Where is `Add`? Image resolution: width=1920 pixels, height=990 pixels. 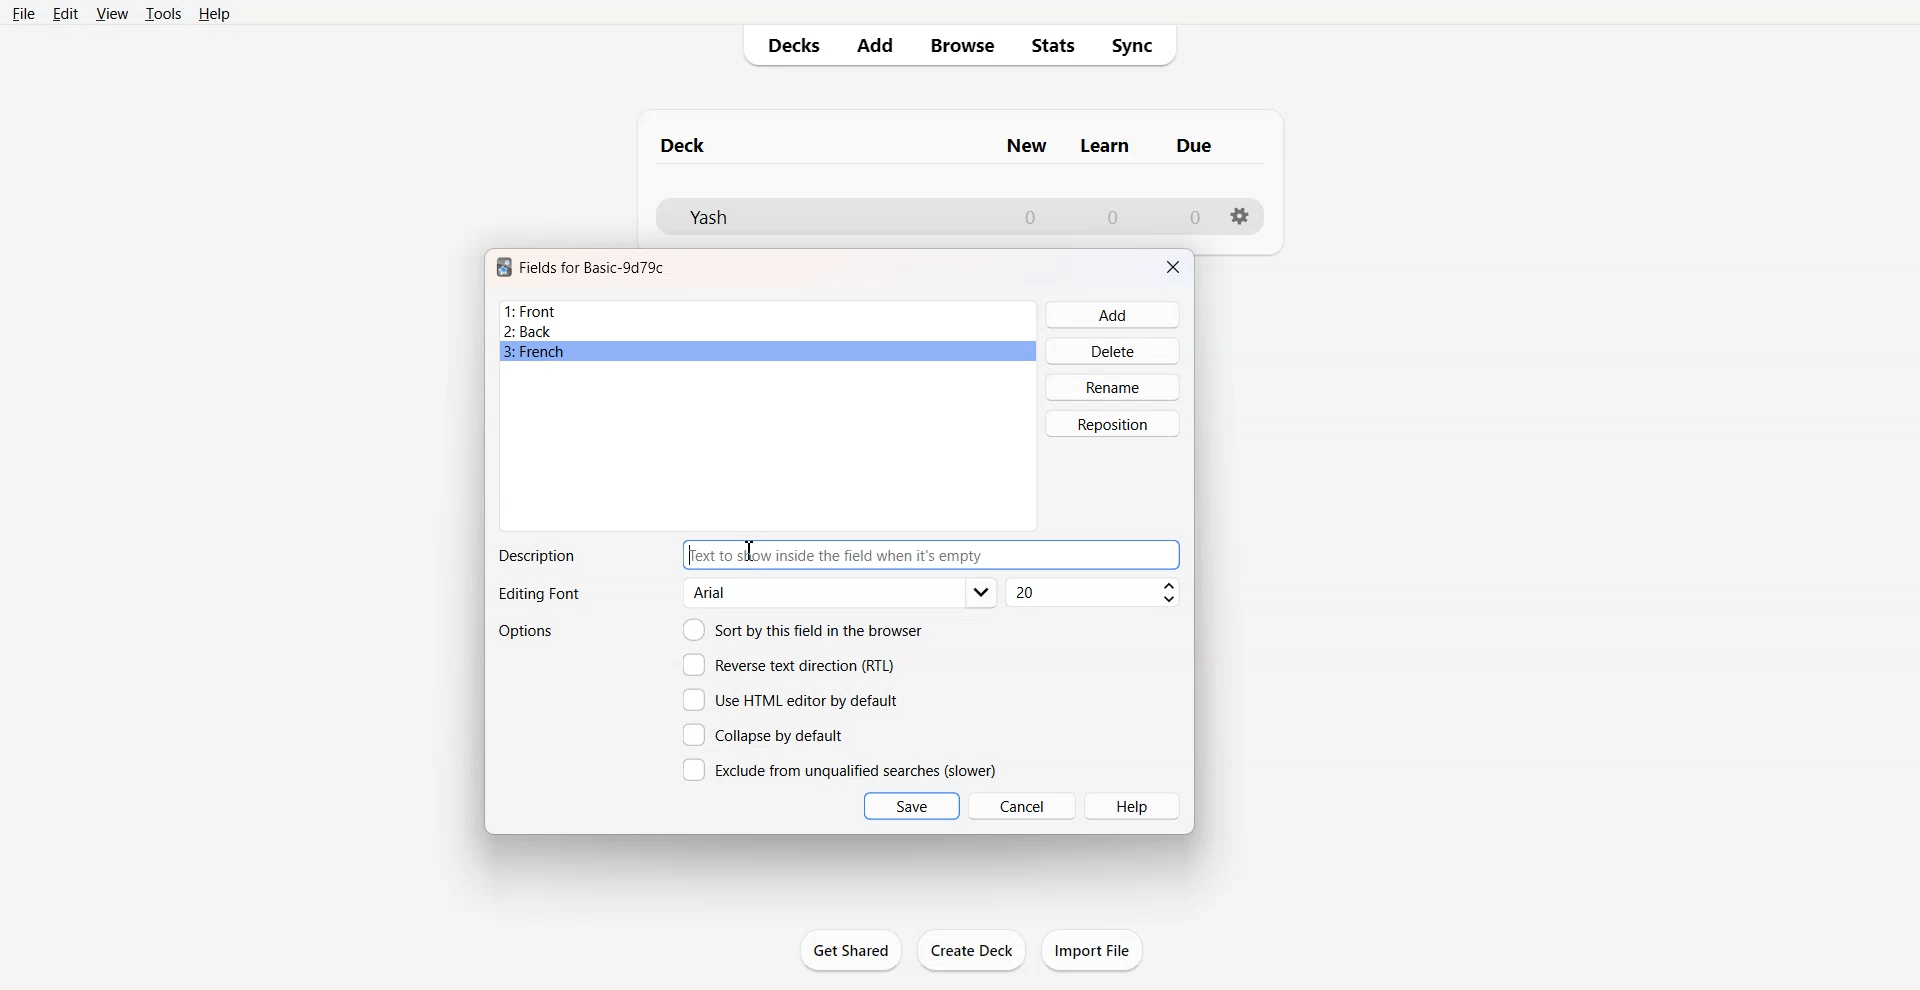 Add is located at coordinates (873, 45).